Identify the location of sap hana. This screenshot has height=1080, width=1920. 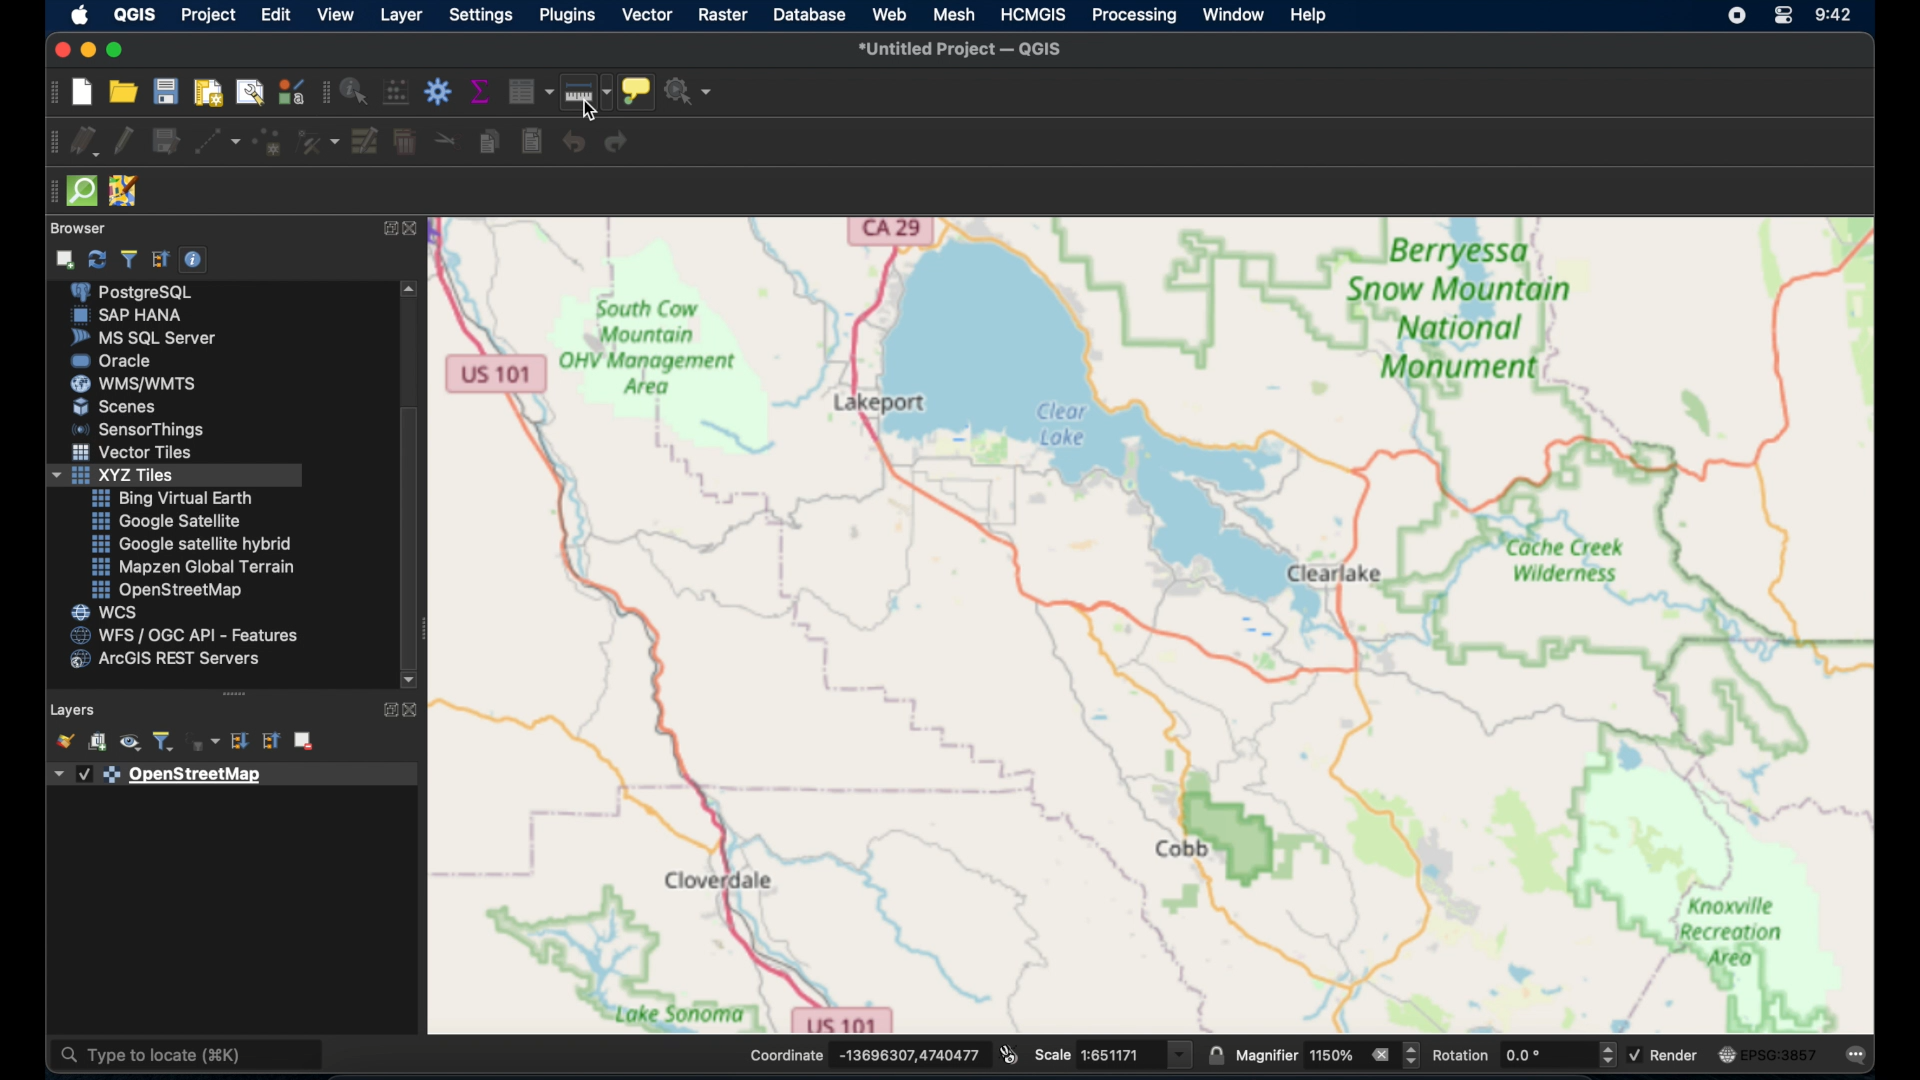
(130, 316).